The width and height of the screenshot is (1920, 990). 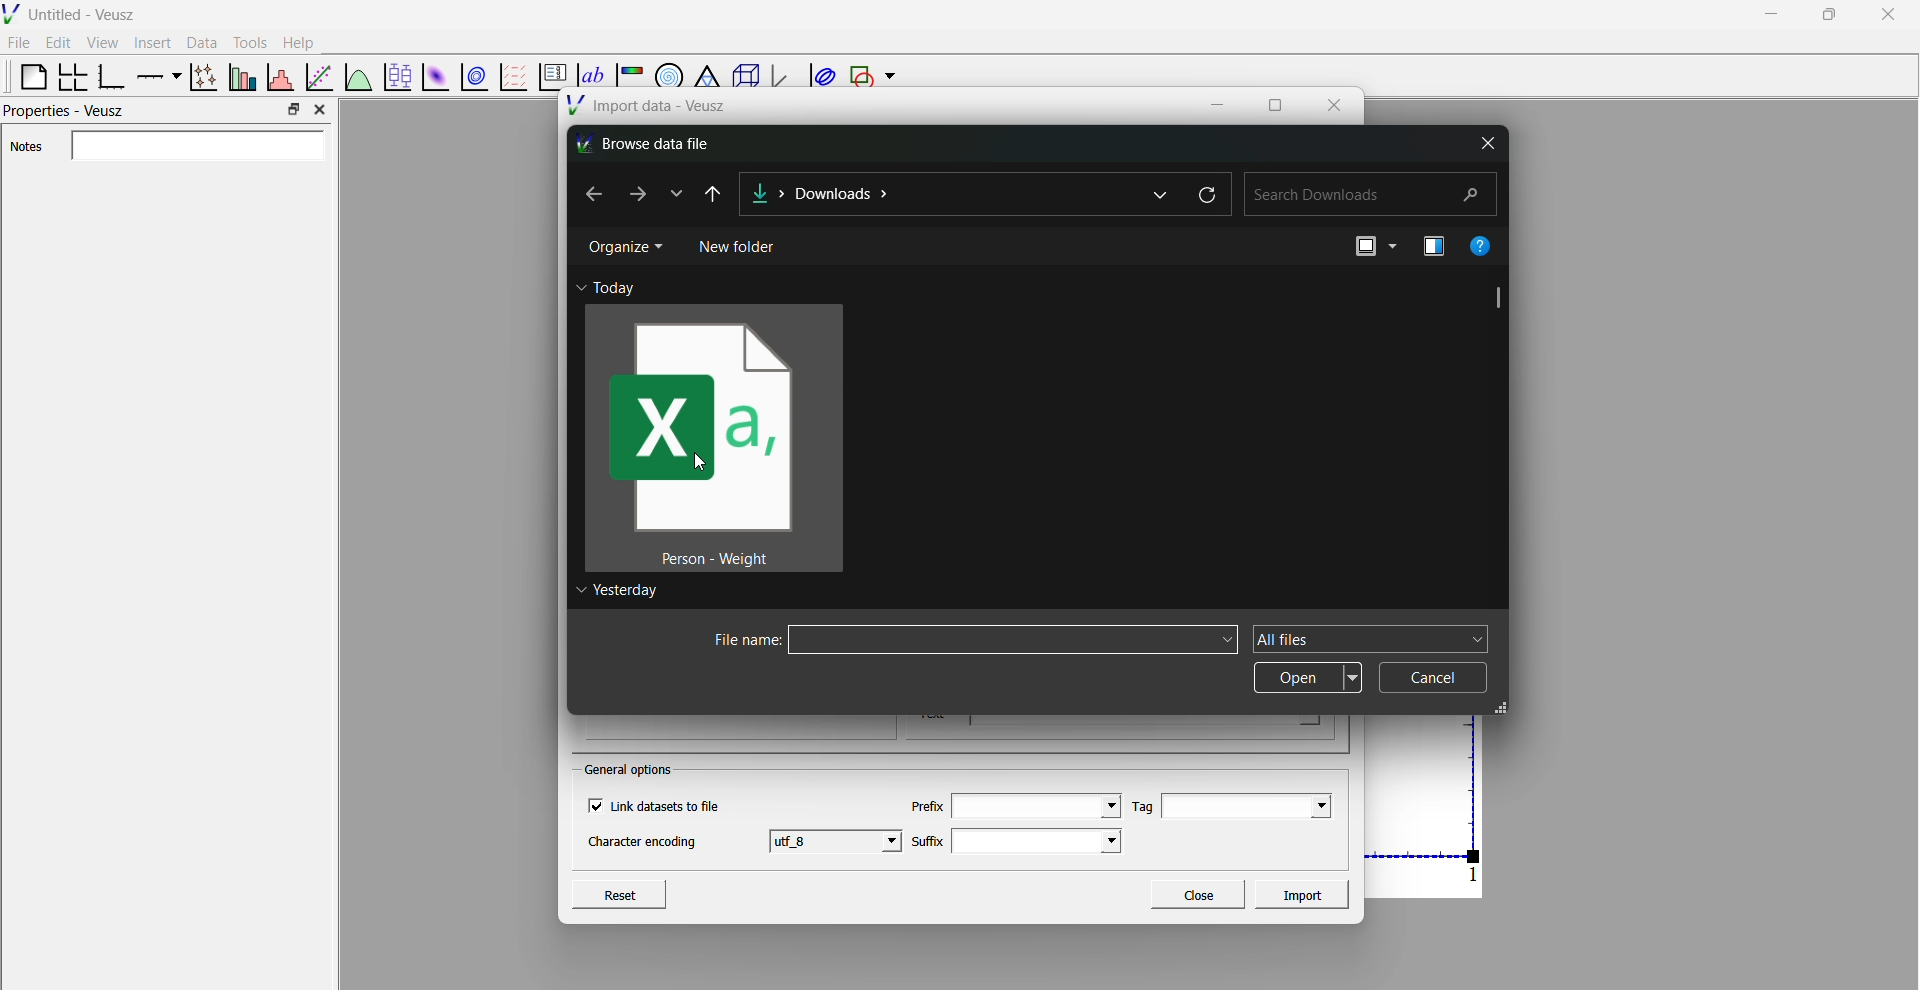 What do you see at coordinates (629, 68) in the screenshot?
I see `image color graph` at bounding box center [629, 68].